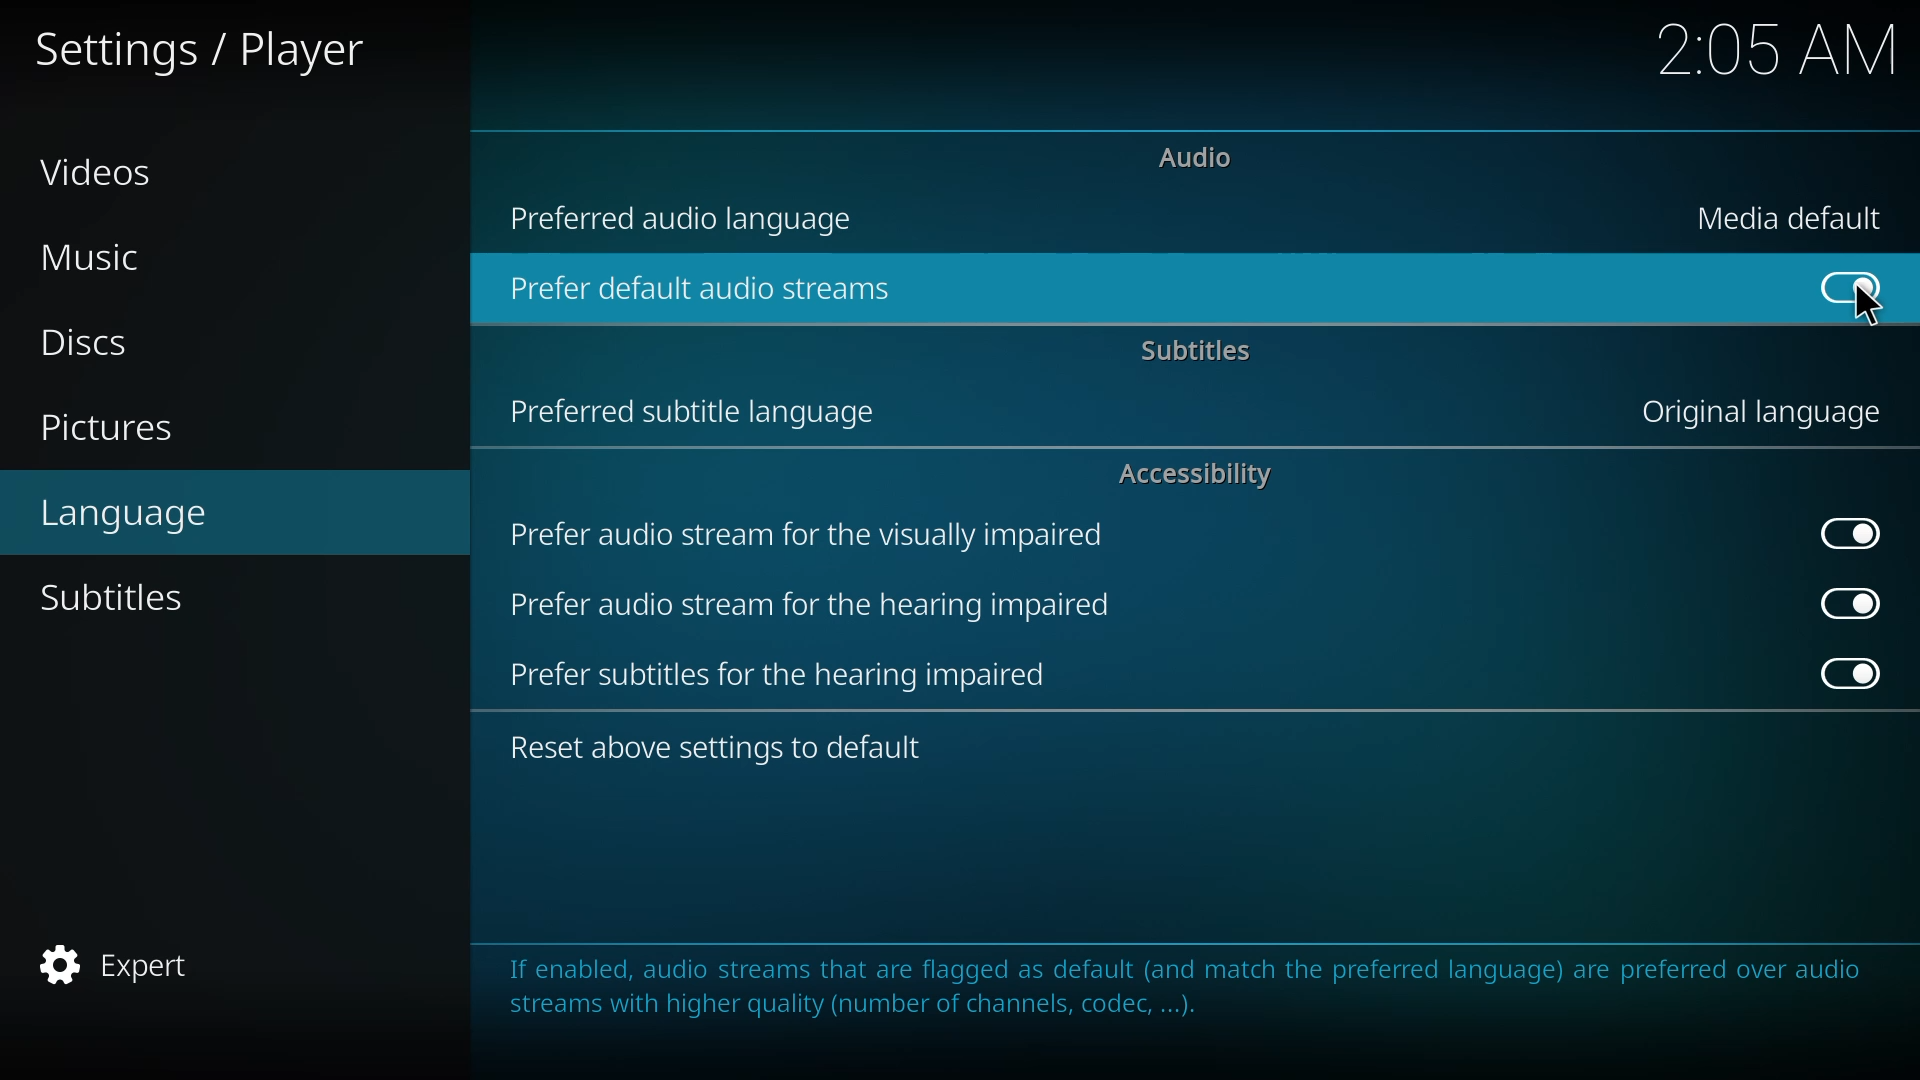 Image resolution: width=1920 pixels, height=1080 pixels. I want to click on prefer audio stream for visually impaired, so click(807, 536).